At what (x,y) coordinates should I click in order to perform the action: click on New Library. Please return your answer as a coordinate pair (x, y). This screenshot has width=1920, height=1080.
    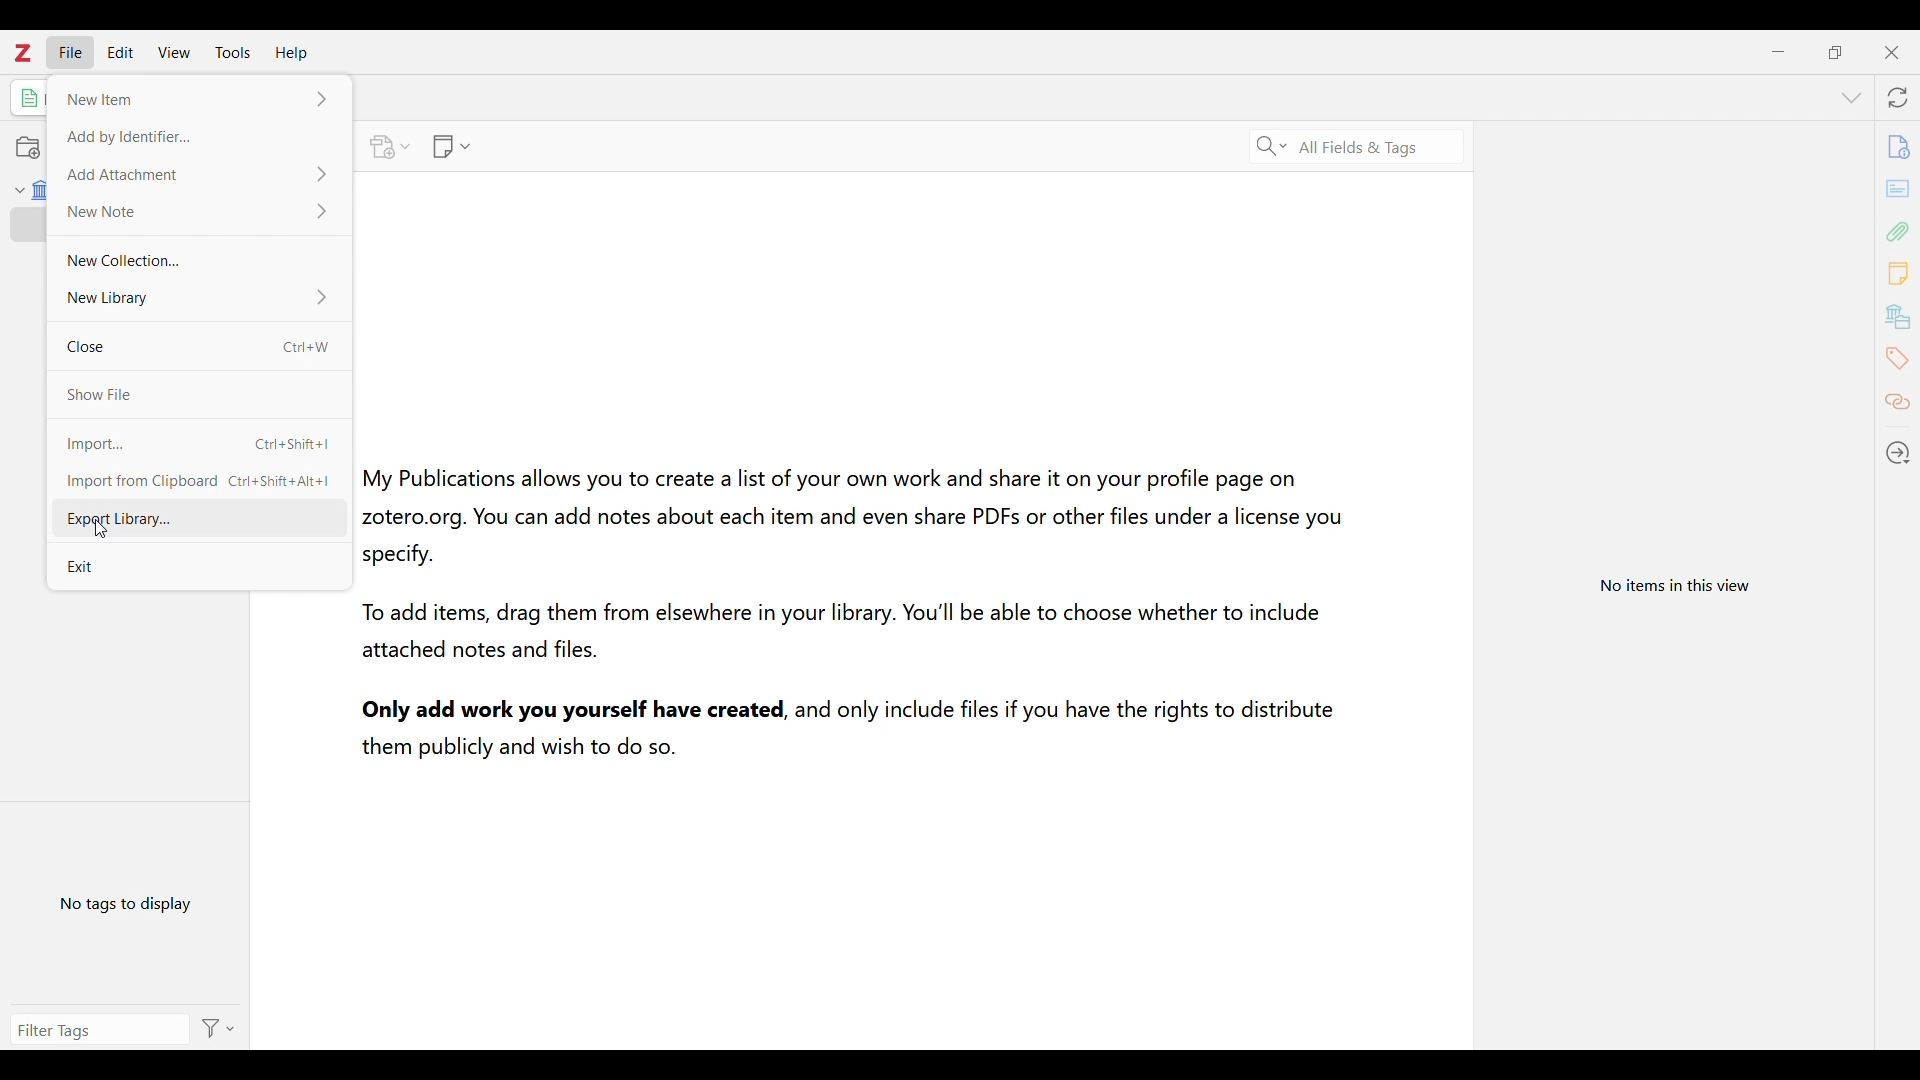
    Looking at the image, I should click on (202, 296).